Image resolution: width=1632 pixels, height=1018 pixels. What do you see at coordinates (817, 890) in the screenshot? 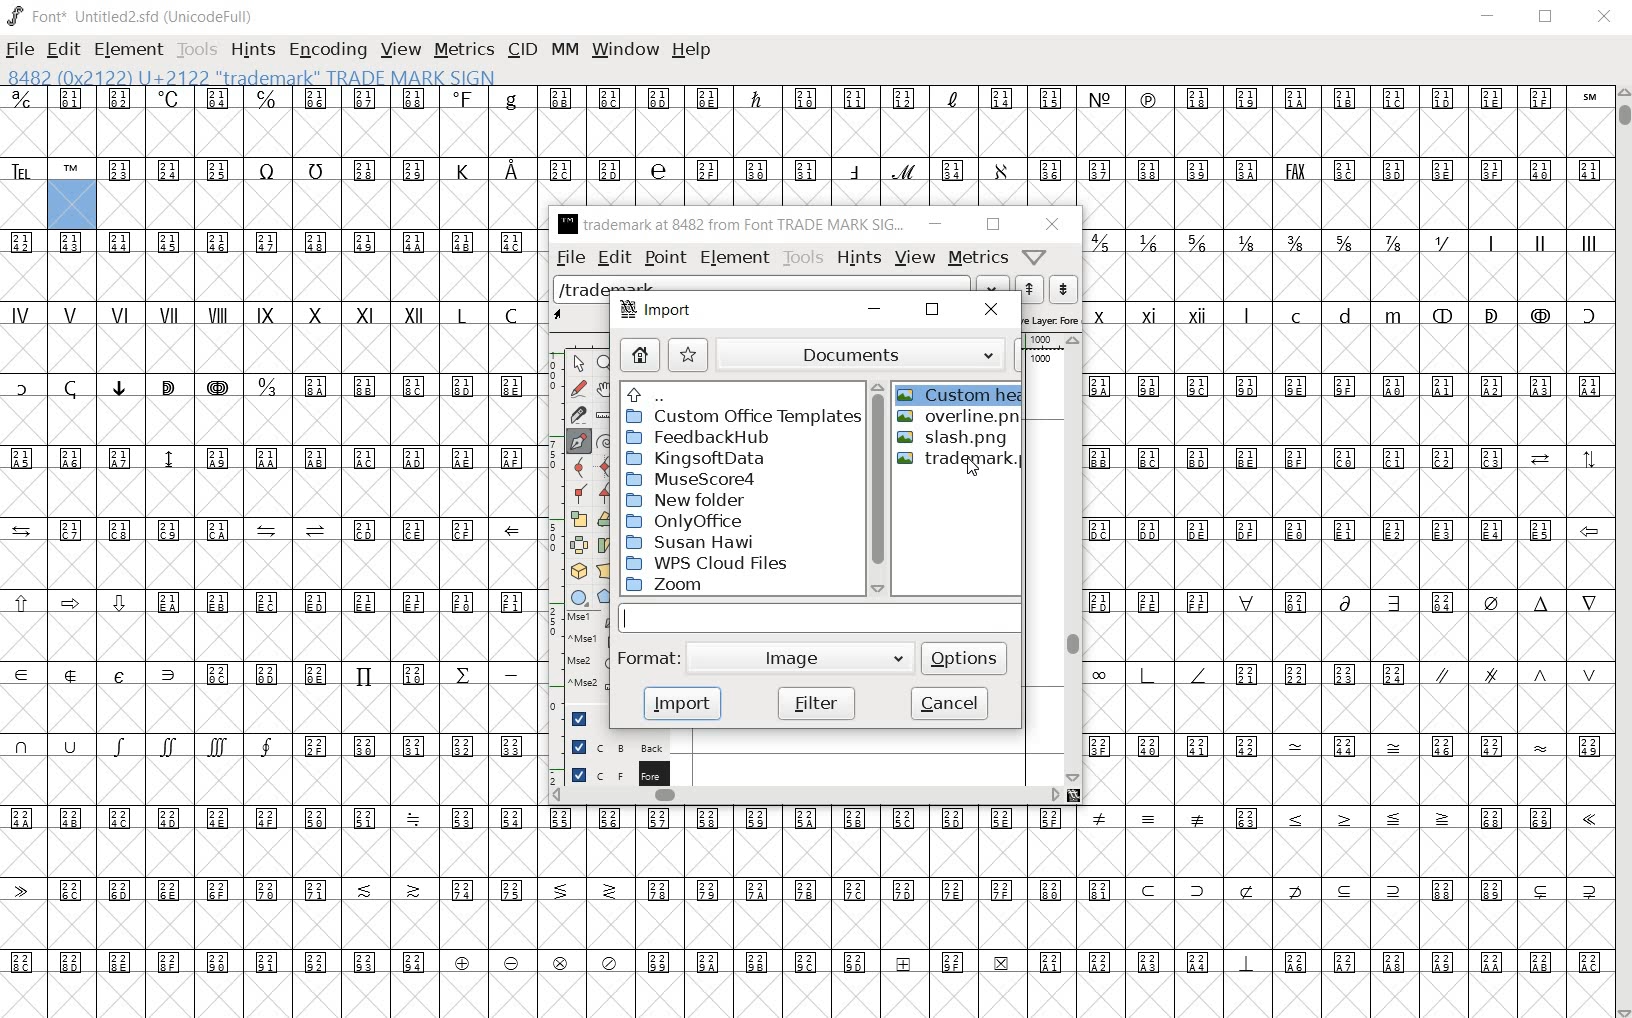
I see `symbols` at bounding box center [817, 890].